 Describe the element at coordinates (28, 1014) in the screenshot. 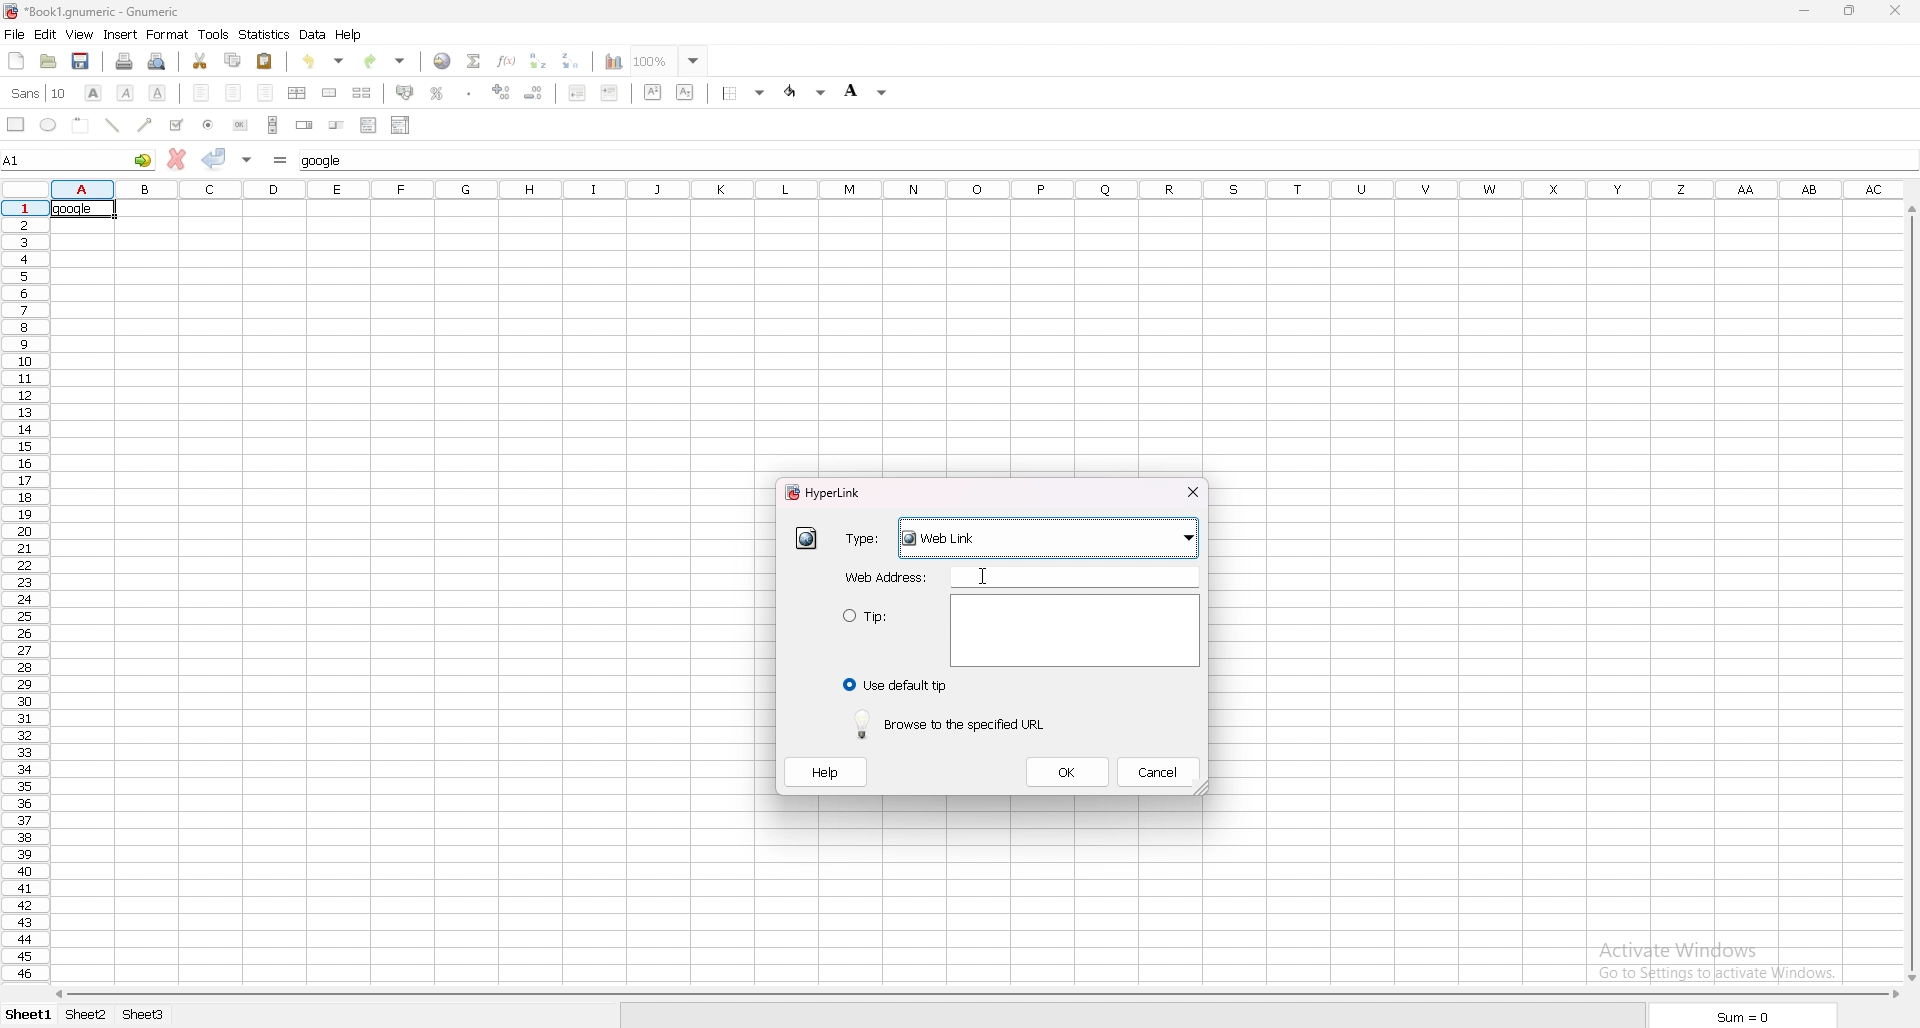

I see `Sheet 1` at that location.